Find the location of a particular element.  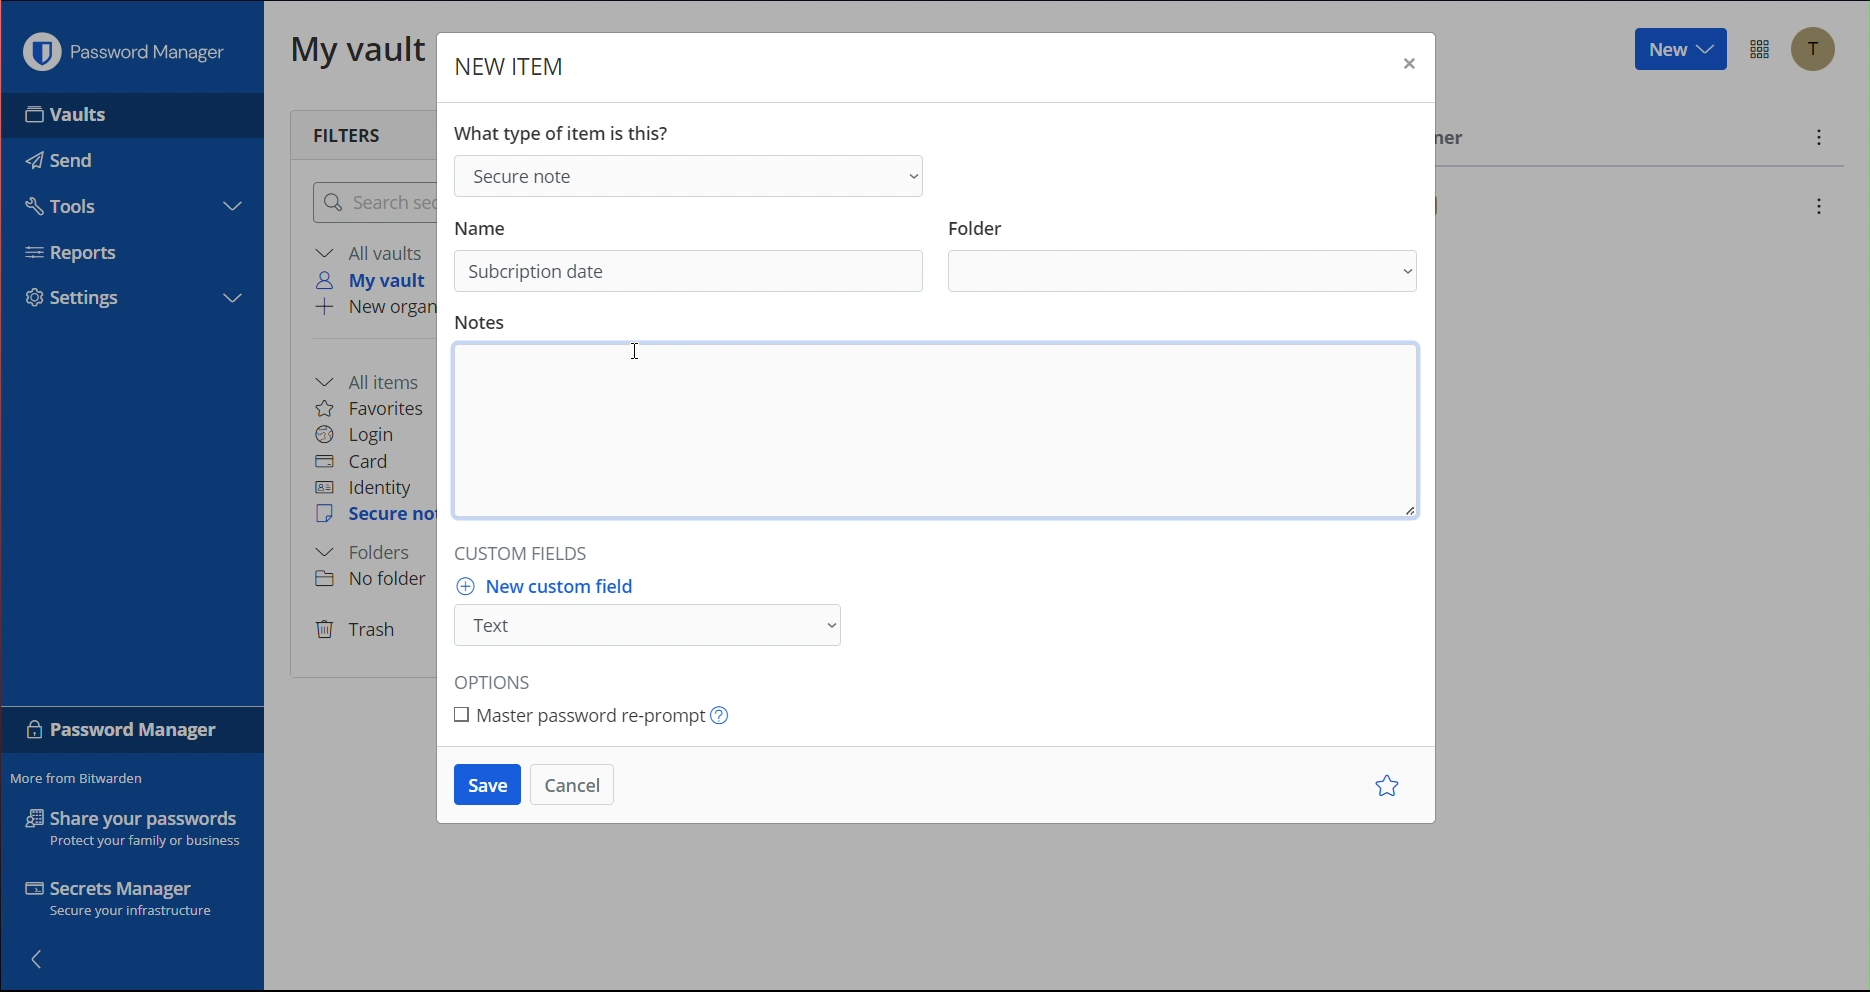

Secure Note is located at coordinates (376, 515).